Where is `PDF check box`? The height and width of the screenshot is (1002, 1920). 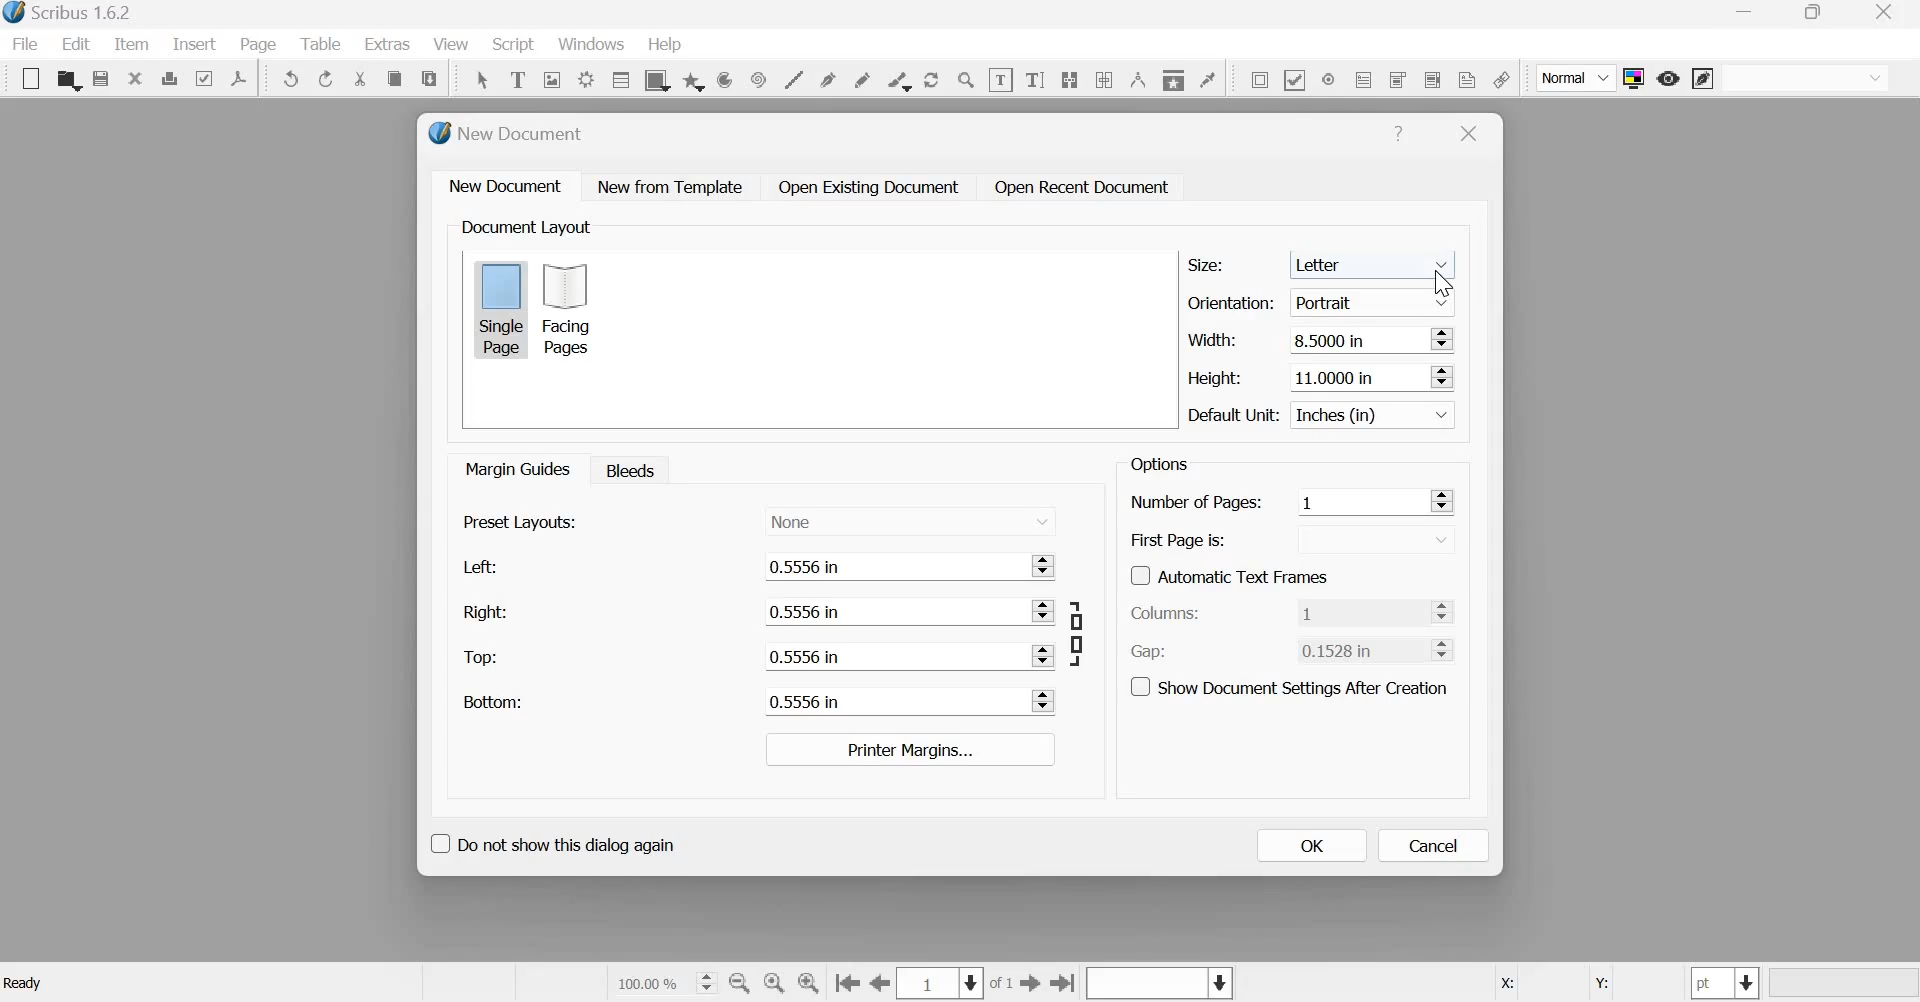
PDF check box is located at coordinates (1294, 78).